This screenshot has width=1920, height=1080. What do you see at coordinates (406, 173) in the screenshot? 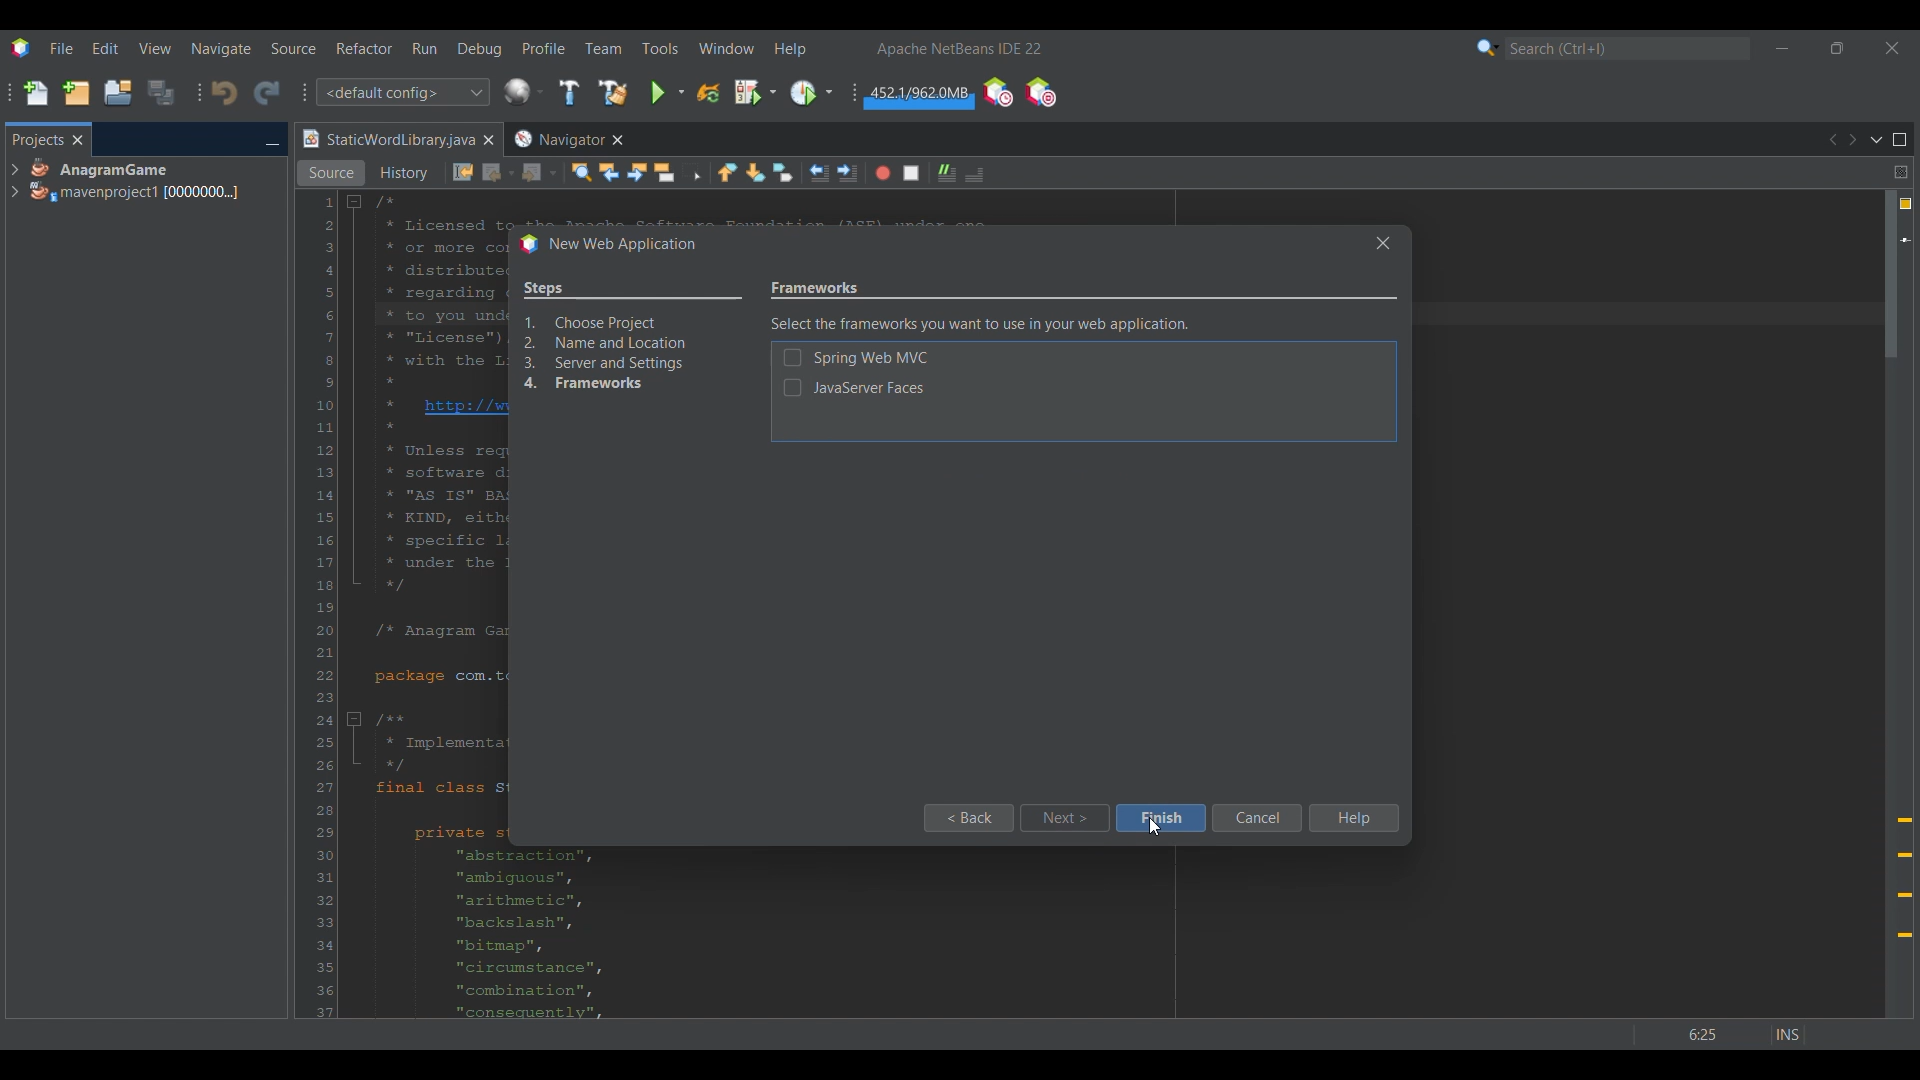
I see `History view` at bounding box center [406, 173].